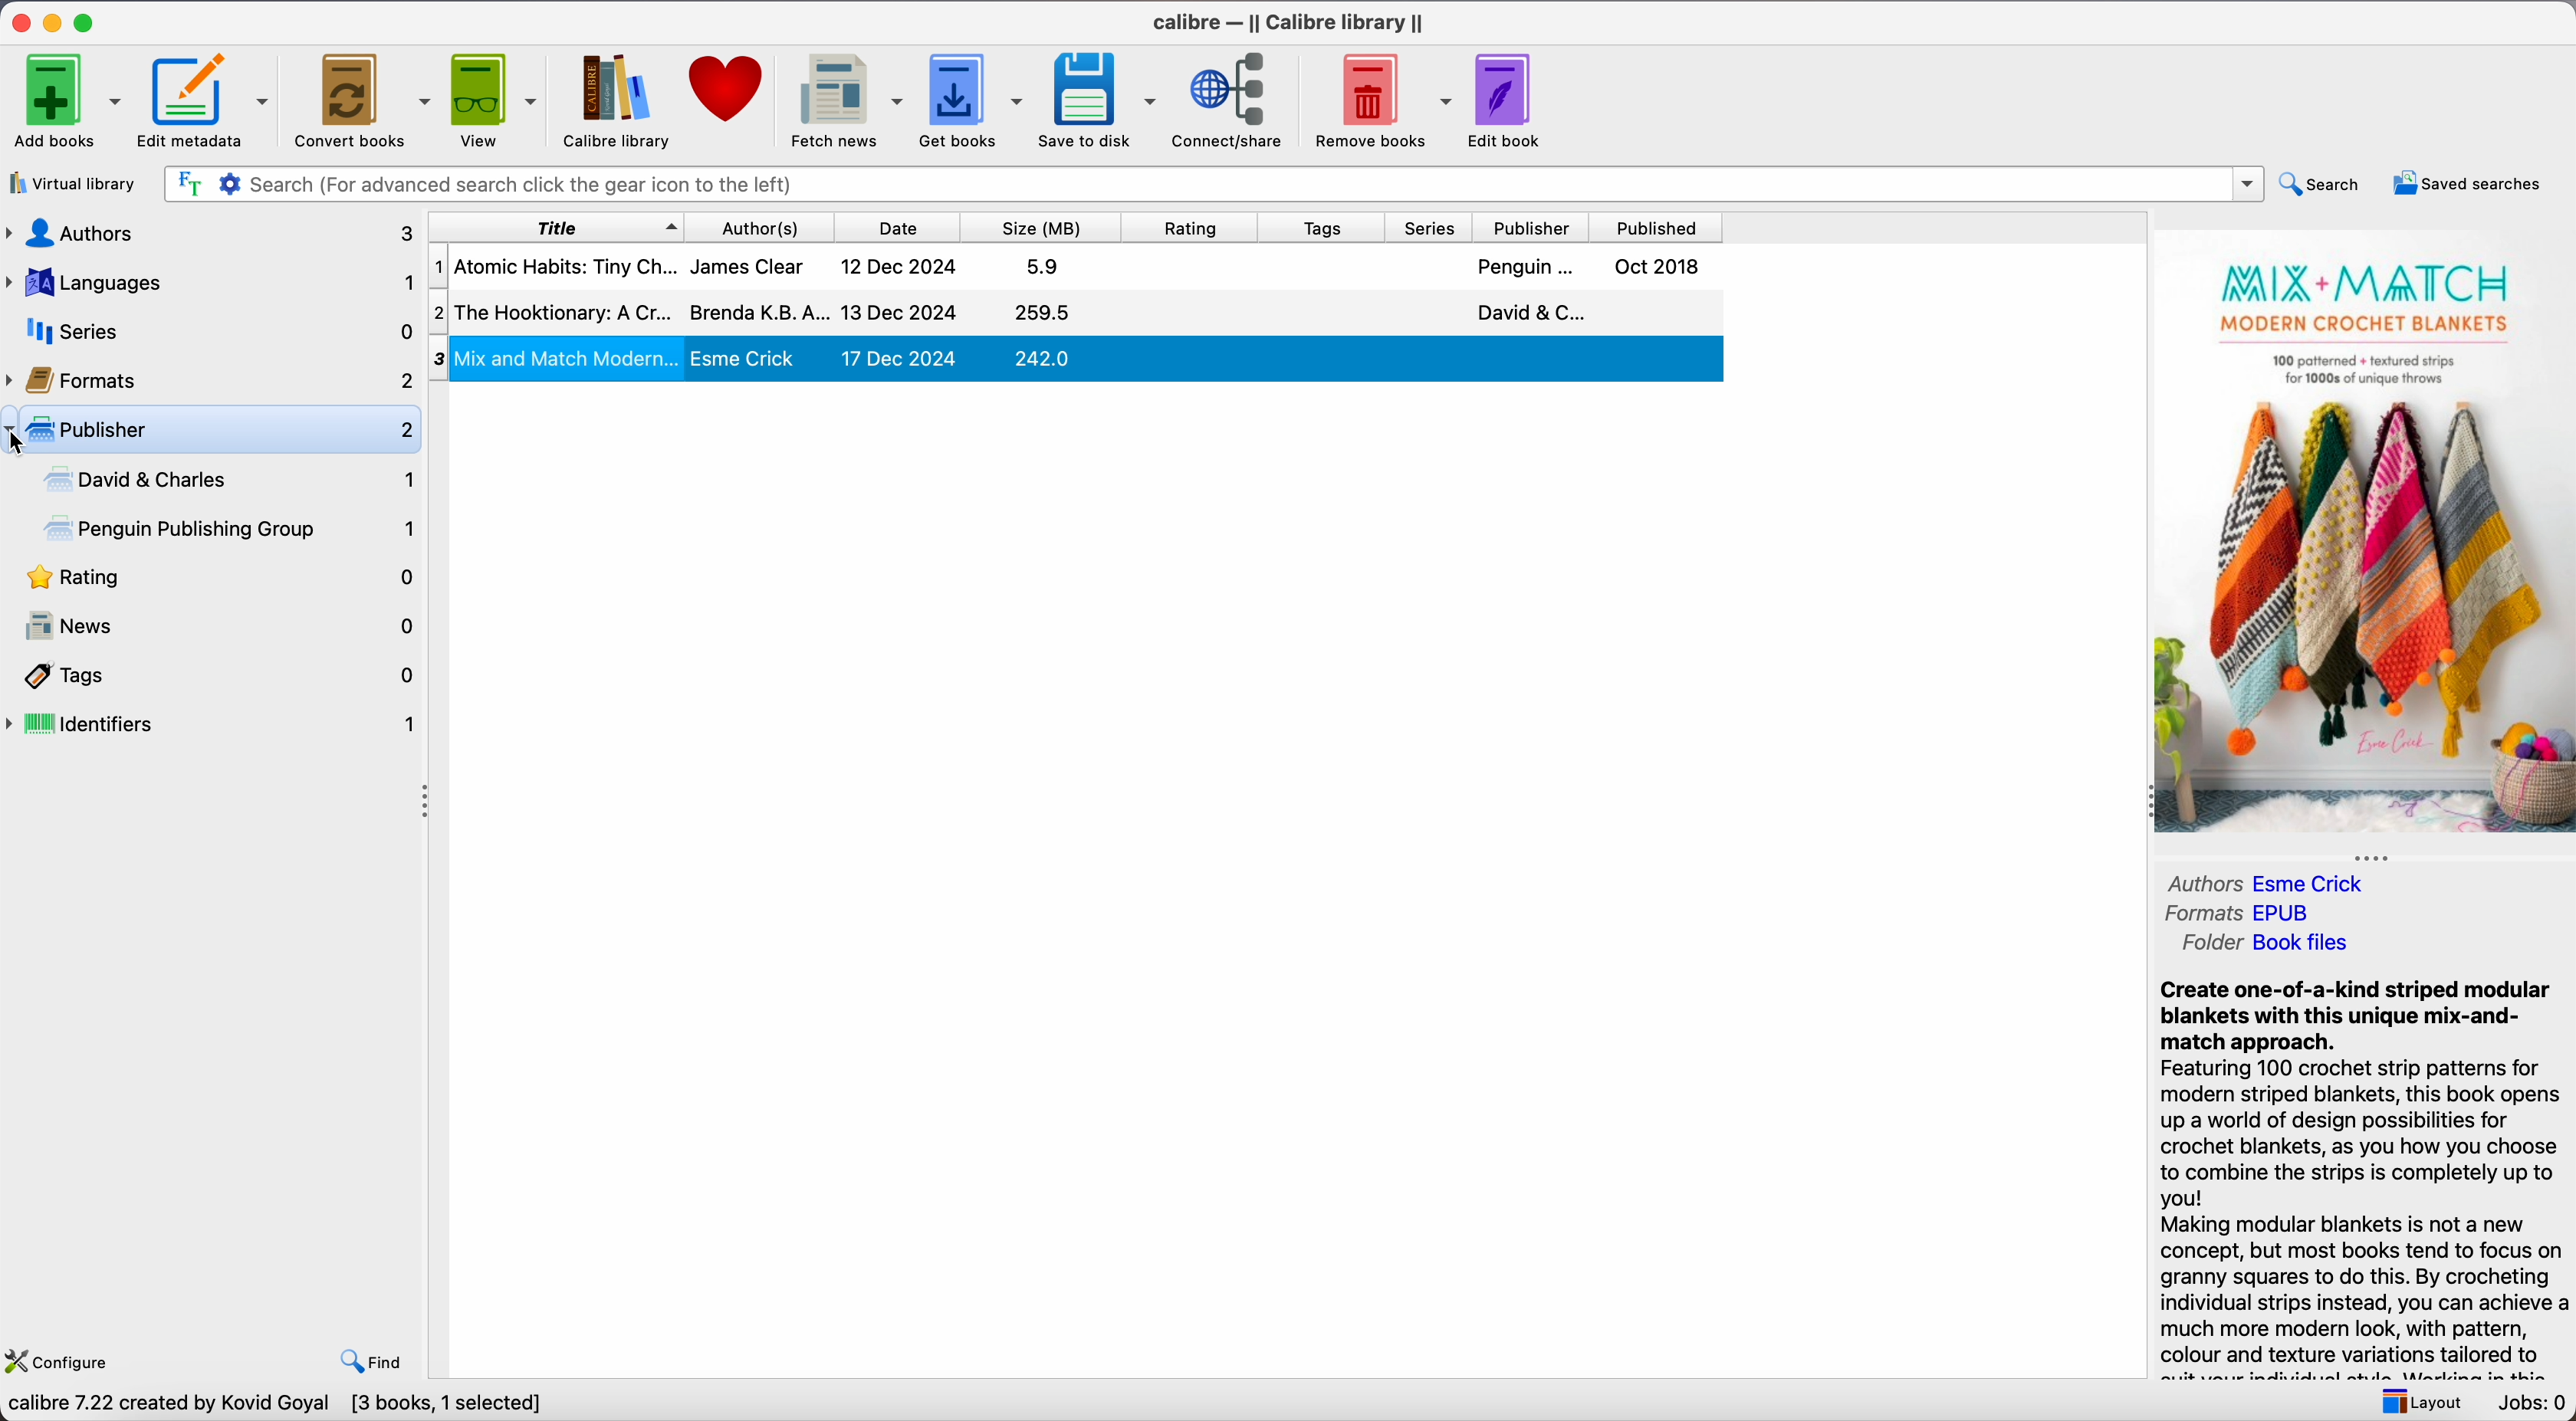  What do you see at coordinates (213, 627) in the screenshot?
I see `news` at bounding box center [213, 627].